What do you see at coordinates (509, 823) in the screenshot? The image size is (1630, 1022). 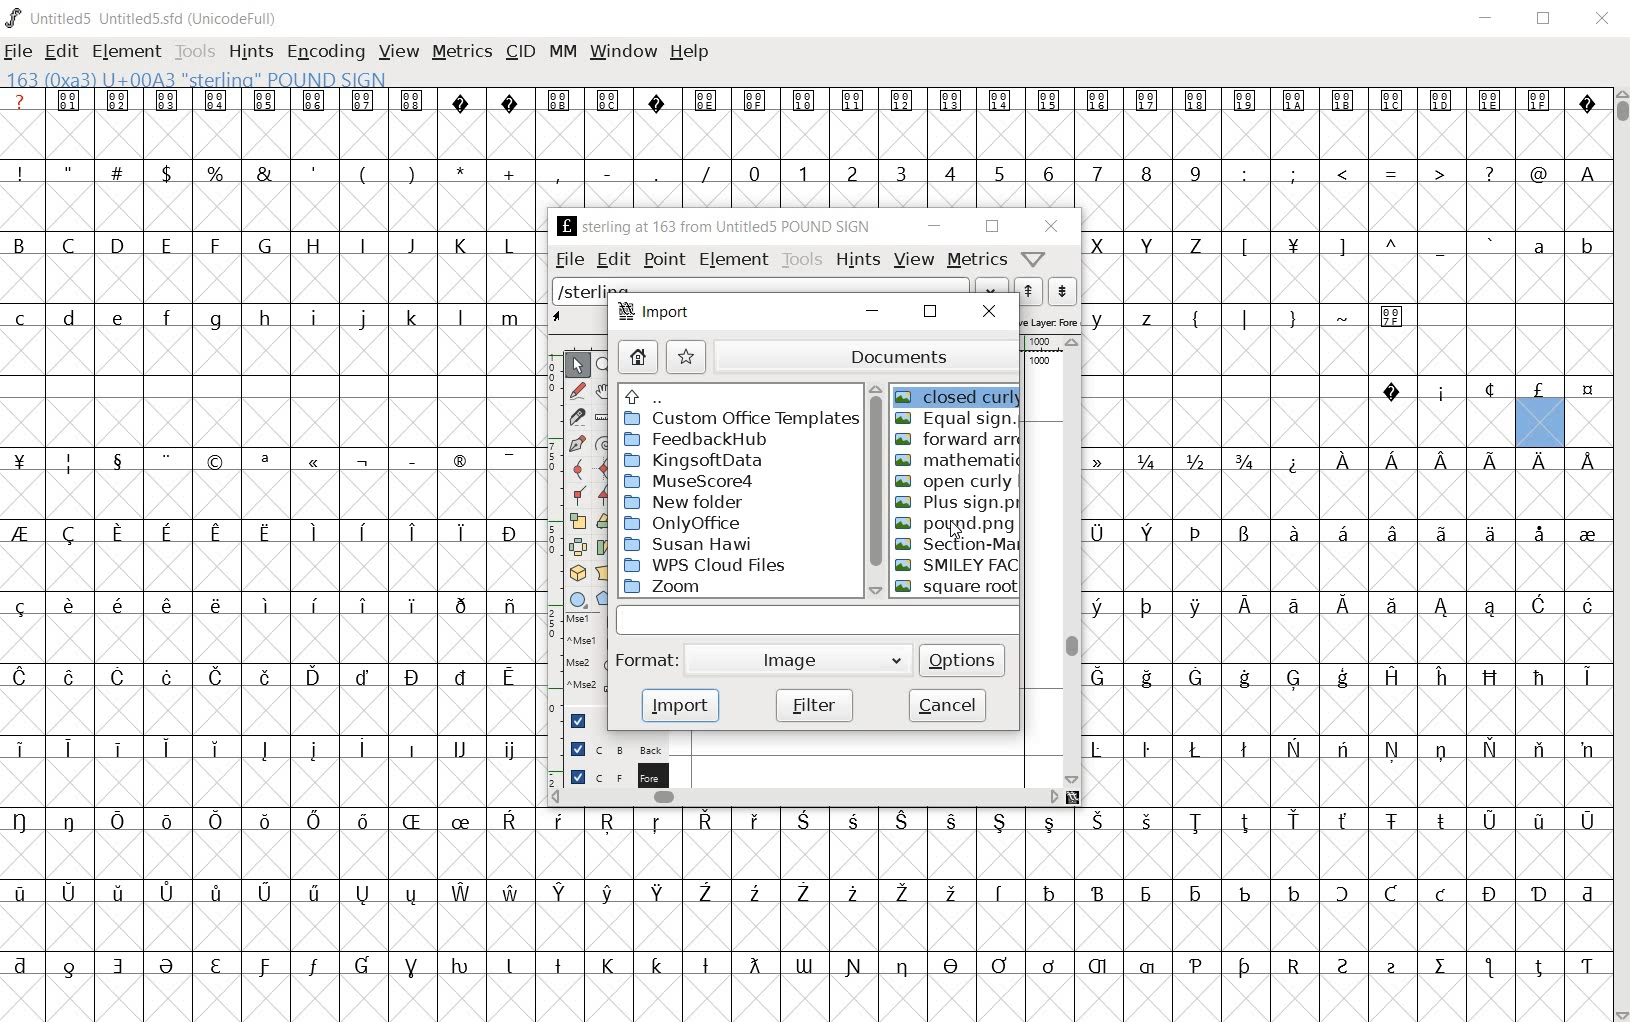 I see `Symbol` at bounding box center [509, 823].